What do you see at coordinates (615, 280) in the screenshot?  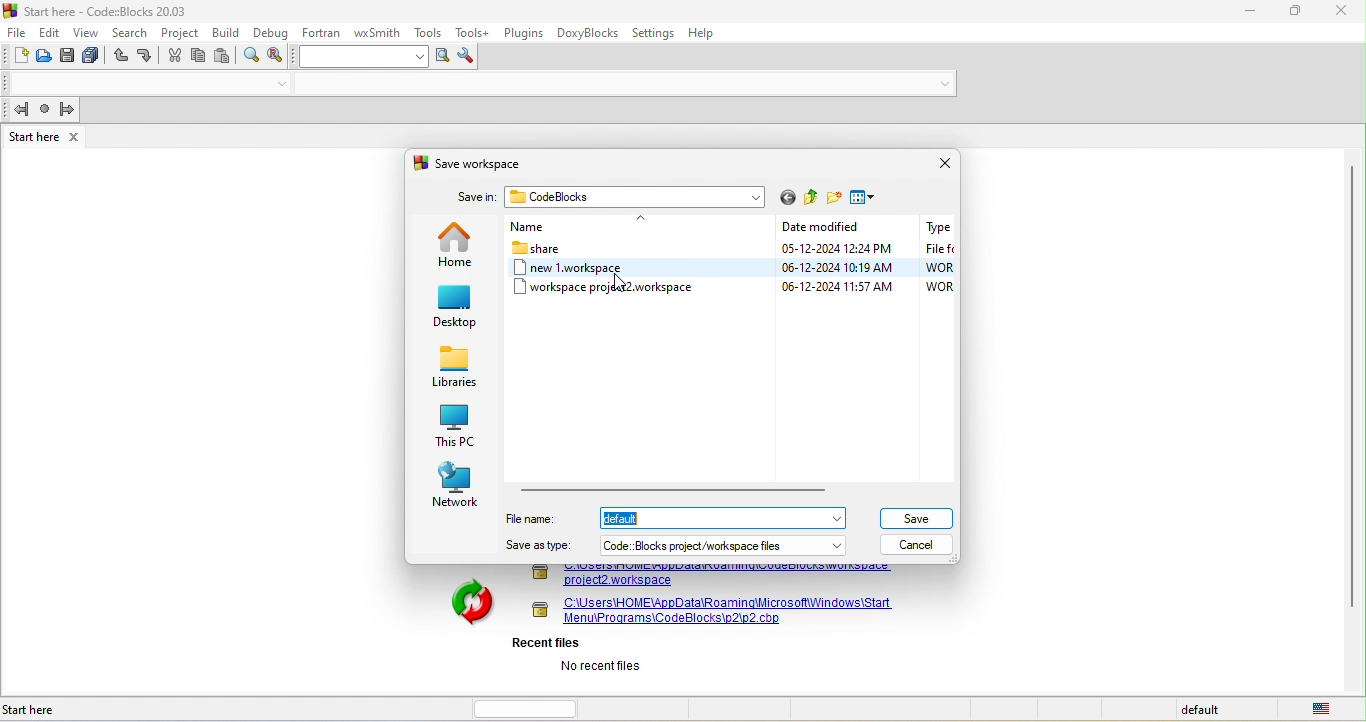 I see `cursor movement` at bounding box center [615, 280].